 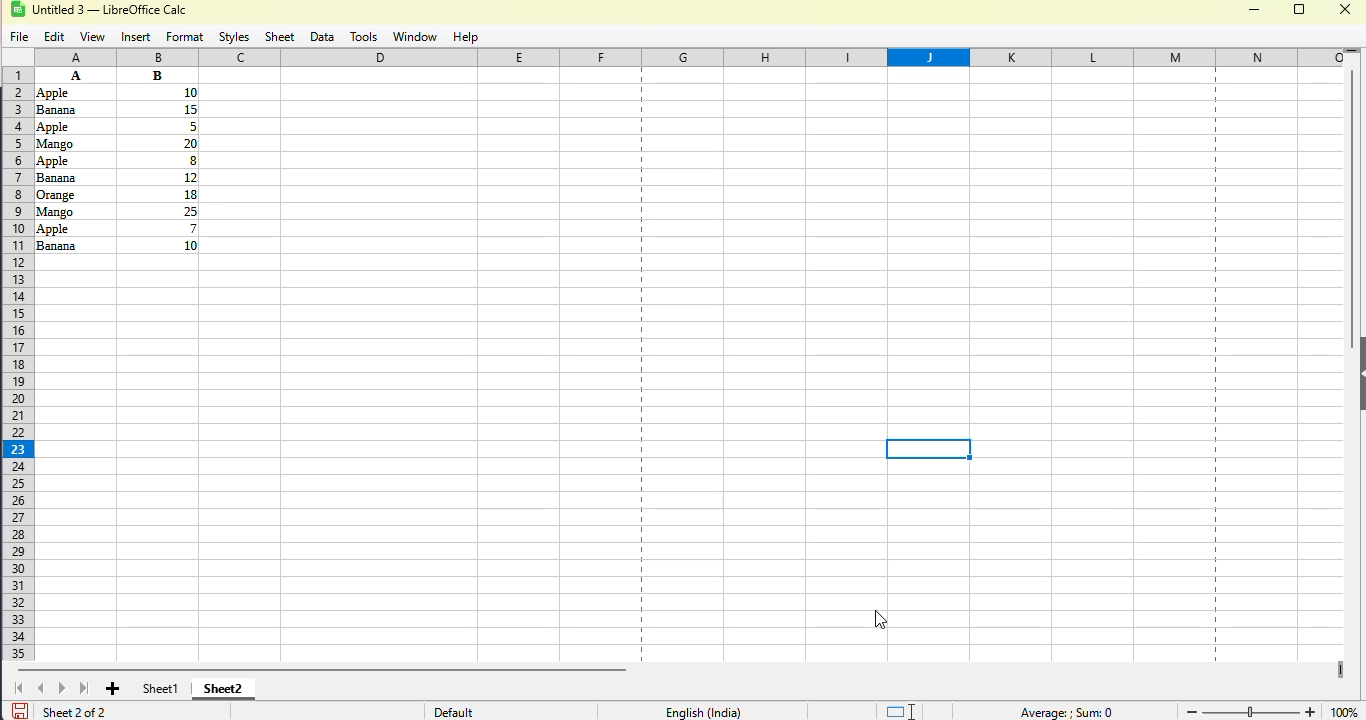 I want to click on A B Apple 10 Banana 15 Apple 5 Mango 20 Apple 8 Banana 2 Orange 18 Mango 2 Apple 7 Banana 10 (data), so click(x=75, y=75).